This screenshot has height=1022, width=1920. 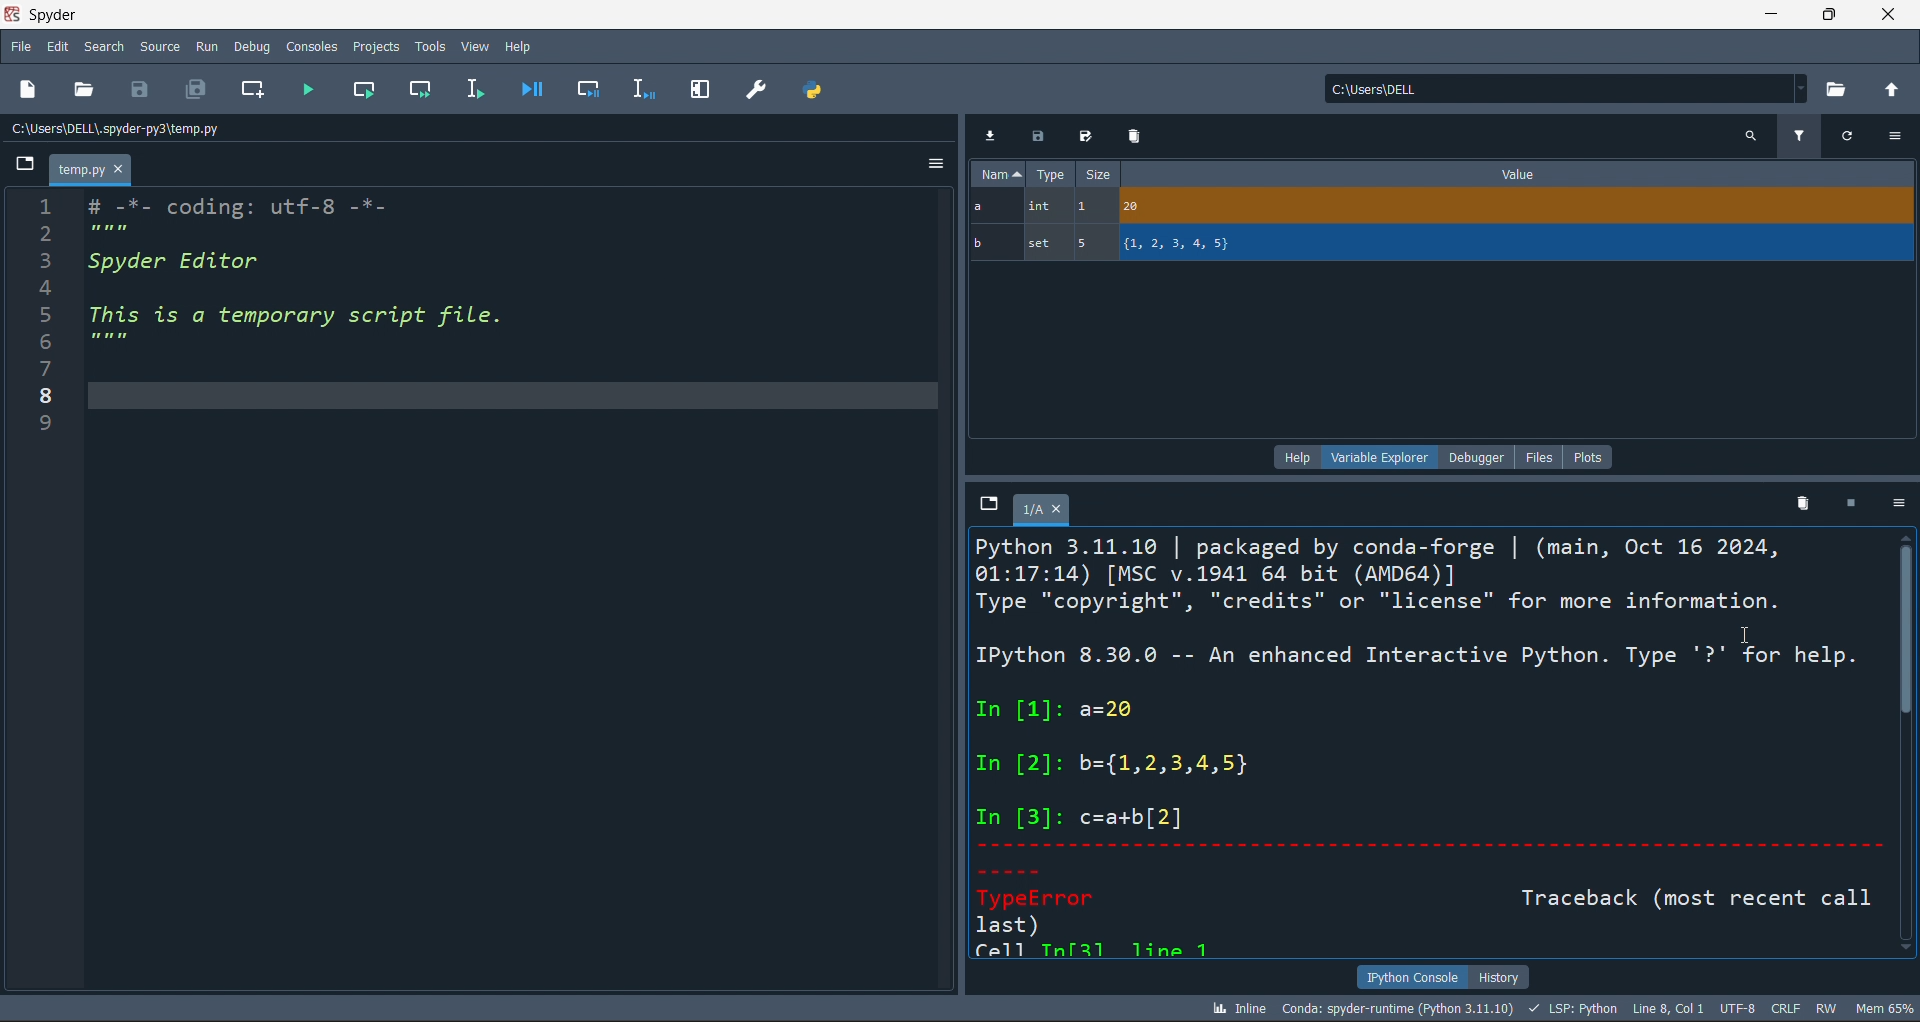 I want to click on debug line, so click(x=640, y=88).